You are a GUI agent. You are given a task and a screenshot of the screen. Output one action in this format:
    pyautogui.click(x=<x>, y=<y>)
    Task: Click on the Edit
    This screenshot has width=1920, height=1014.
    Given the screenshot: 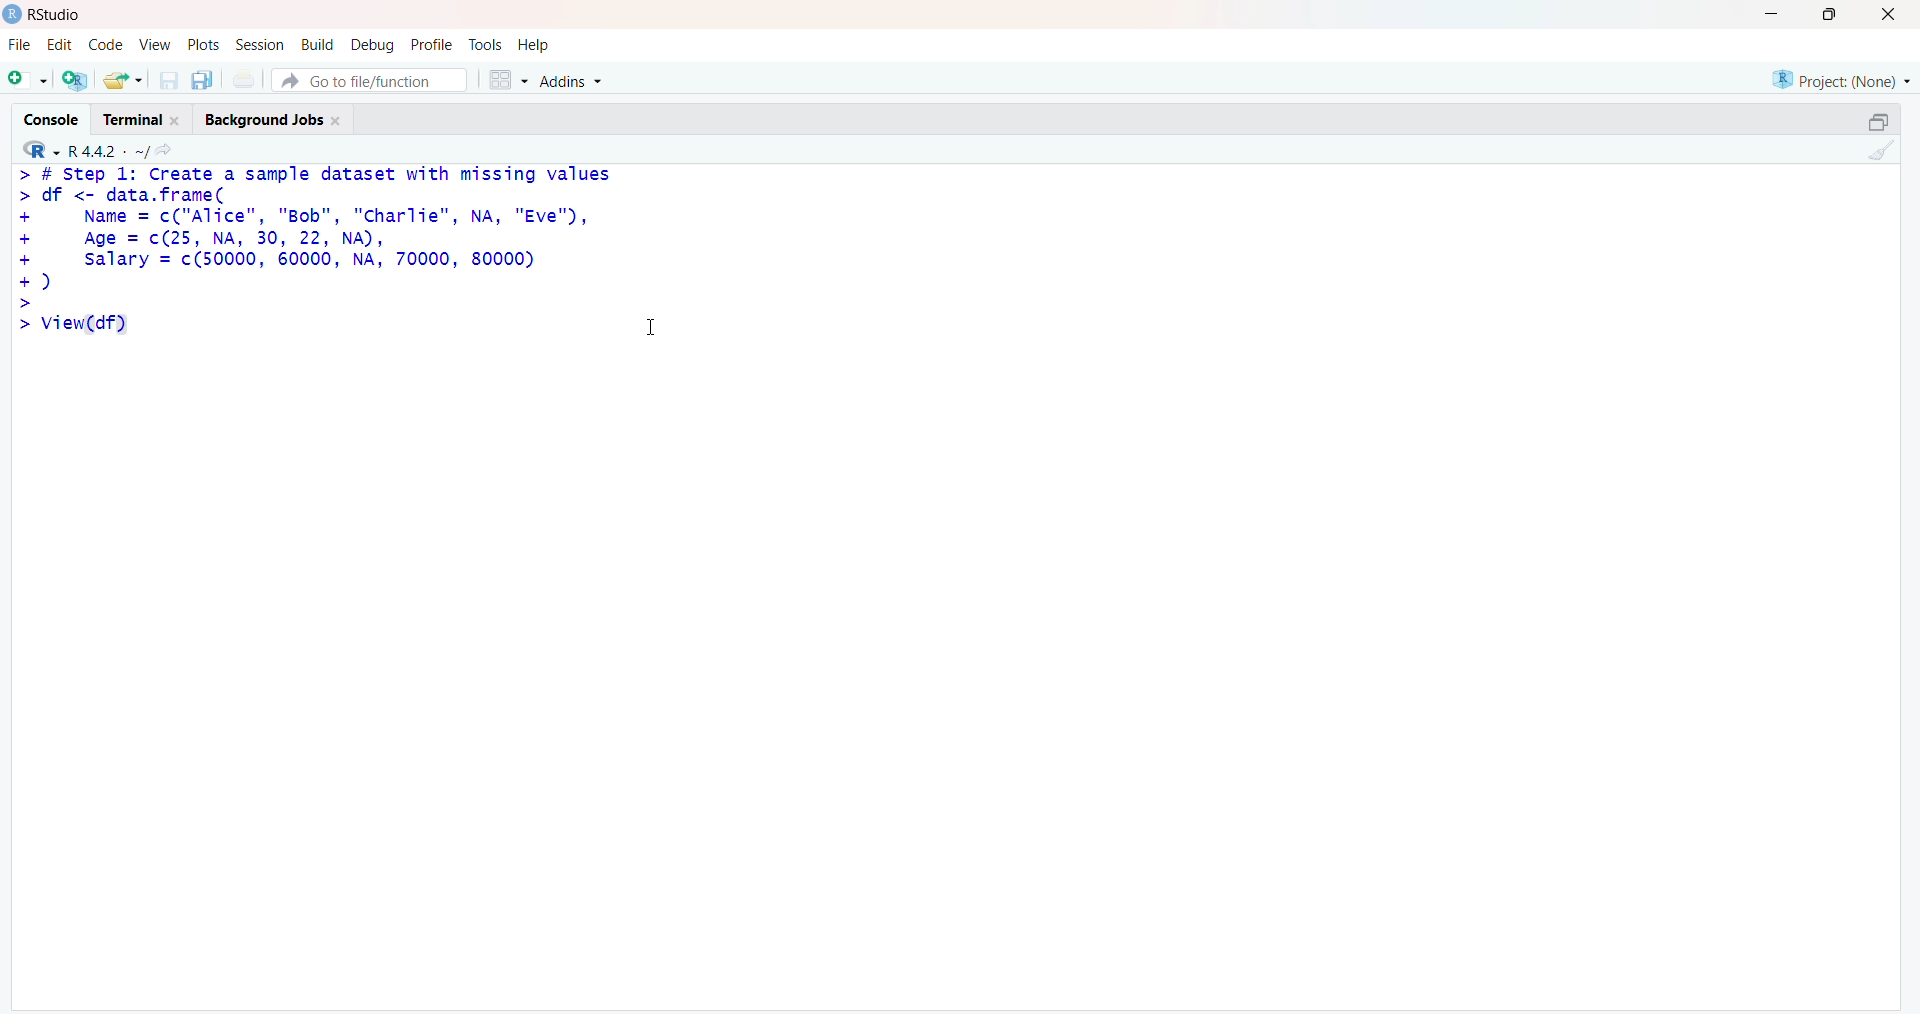 What is the action you would take?
    pyautogui.click(x=59, y=46)
    